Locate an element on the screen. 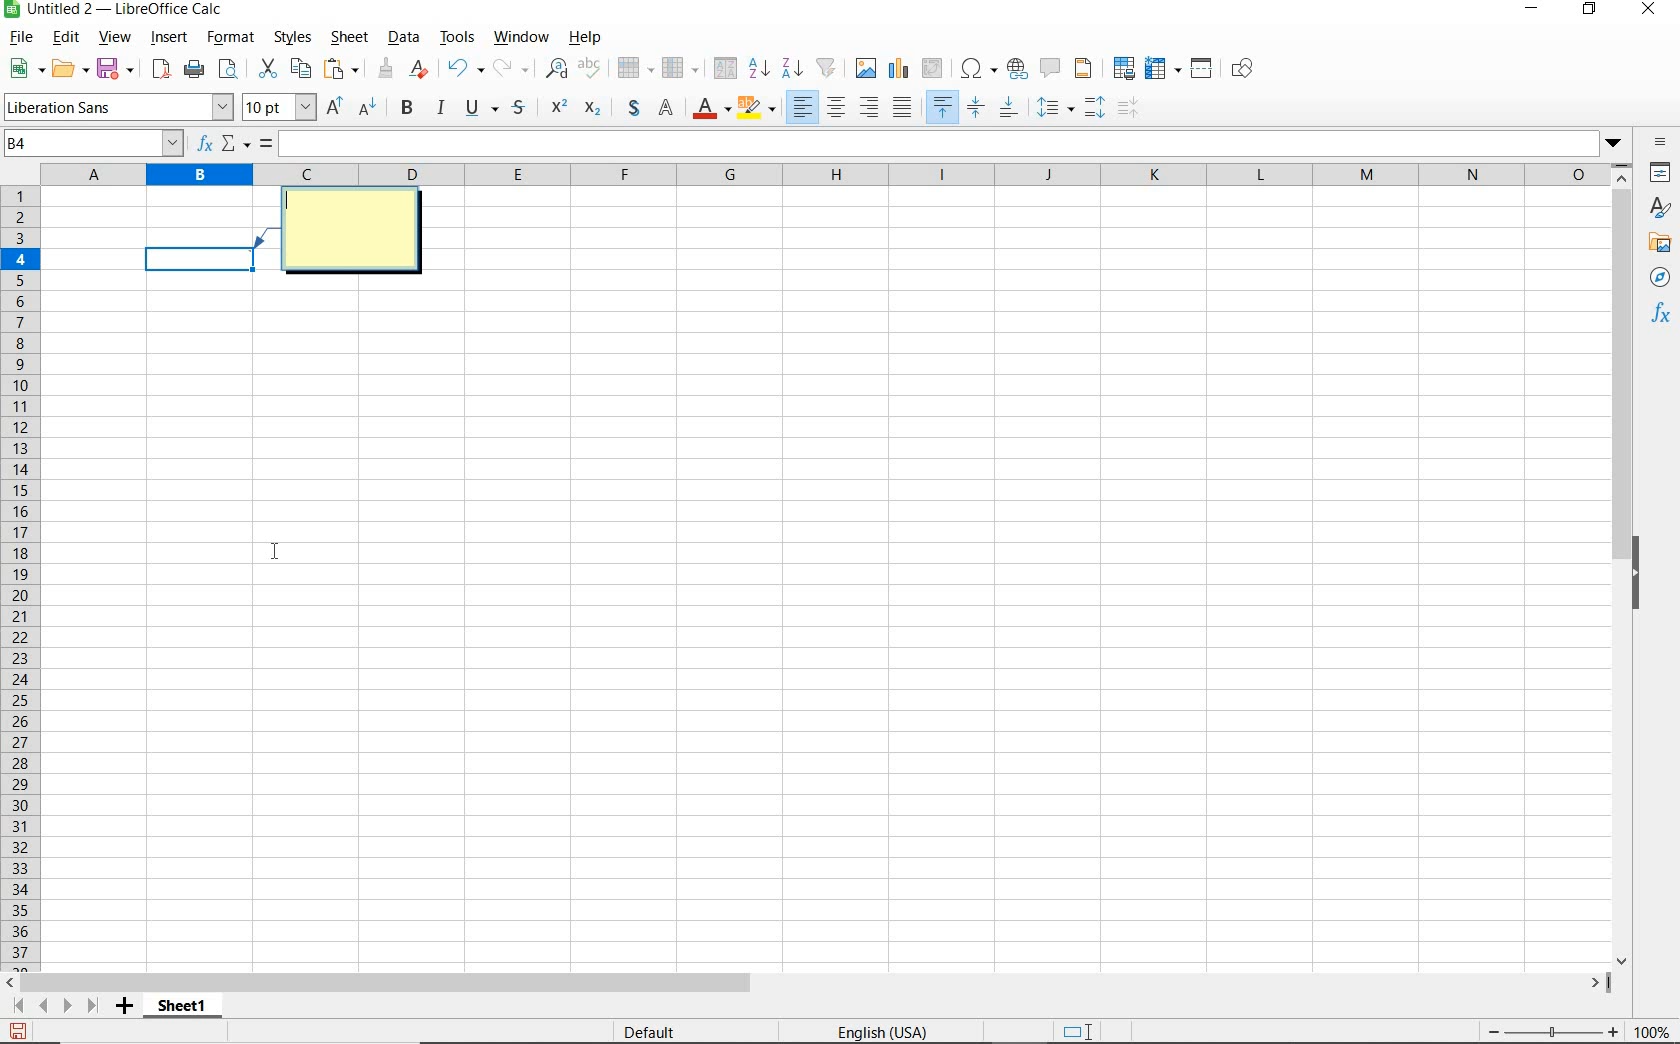 This screenshot has width=1680, height=1044. Normal Text Mode is located at coordinates (669, 109).